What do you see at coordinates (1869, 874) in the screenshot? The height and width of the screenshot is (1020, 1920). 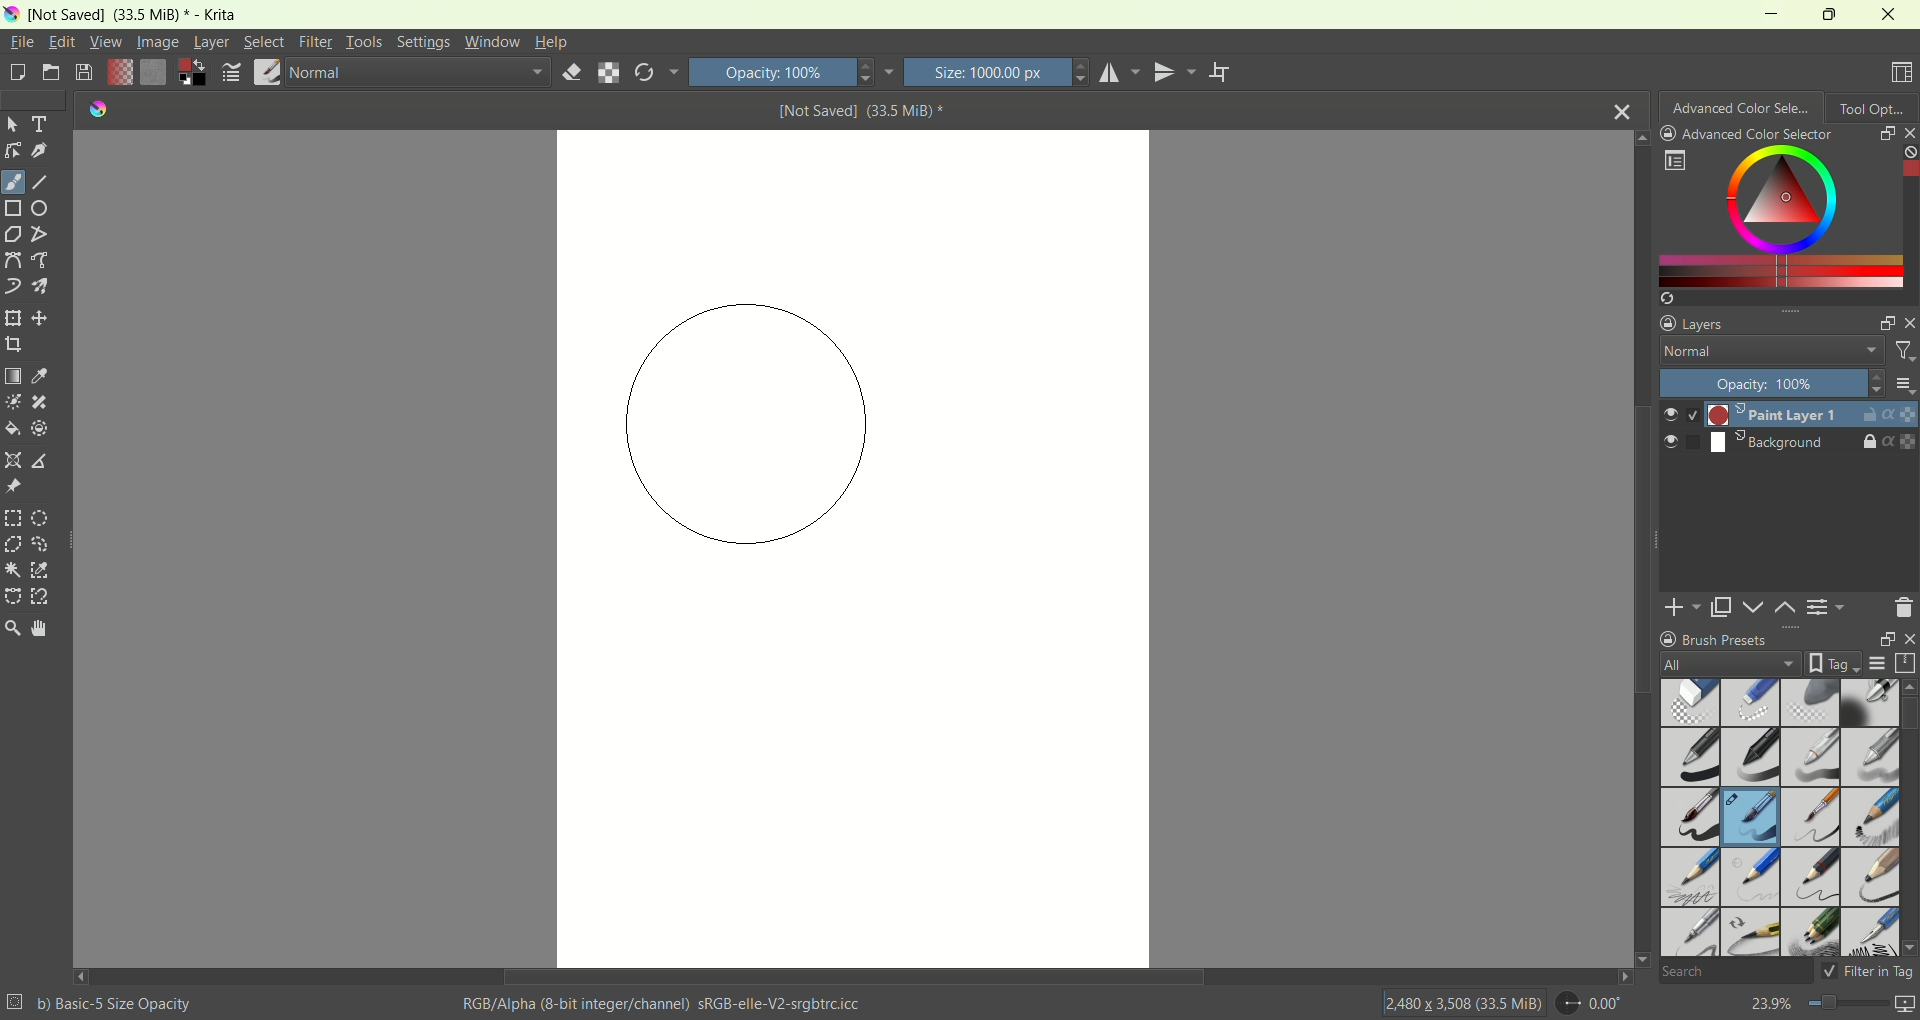 I see `pencil 3 large 4 b` at bounding box center [1869, 874].